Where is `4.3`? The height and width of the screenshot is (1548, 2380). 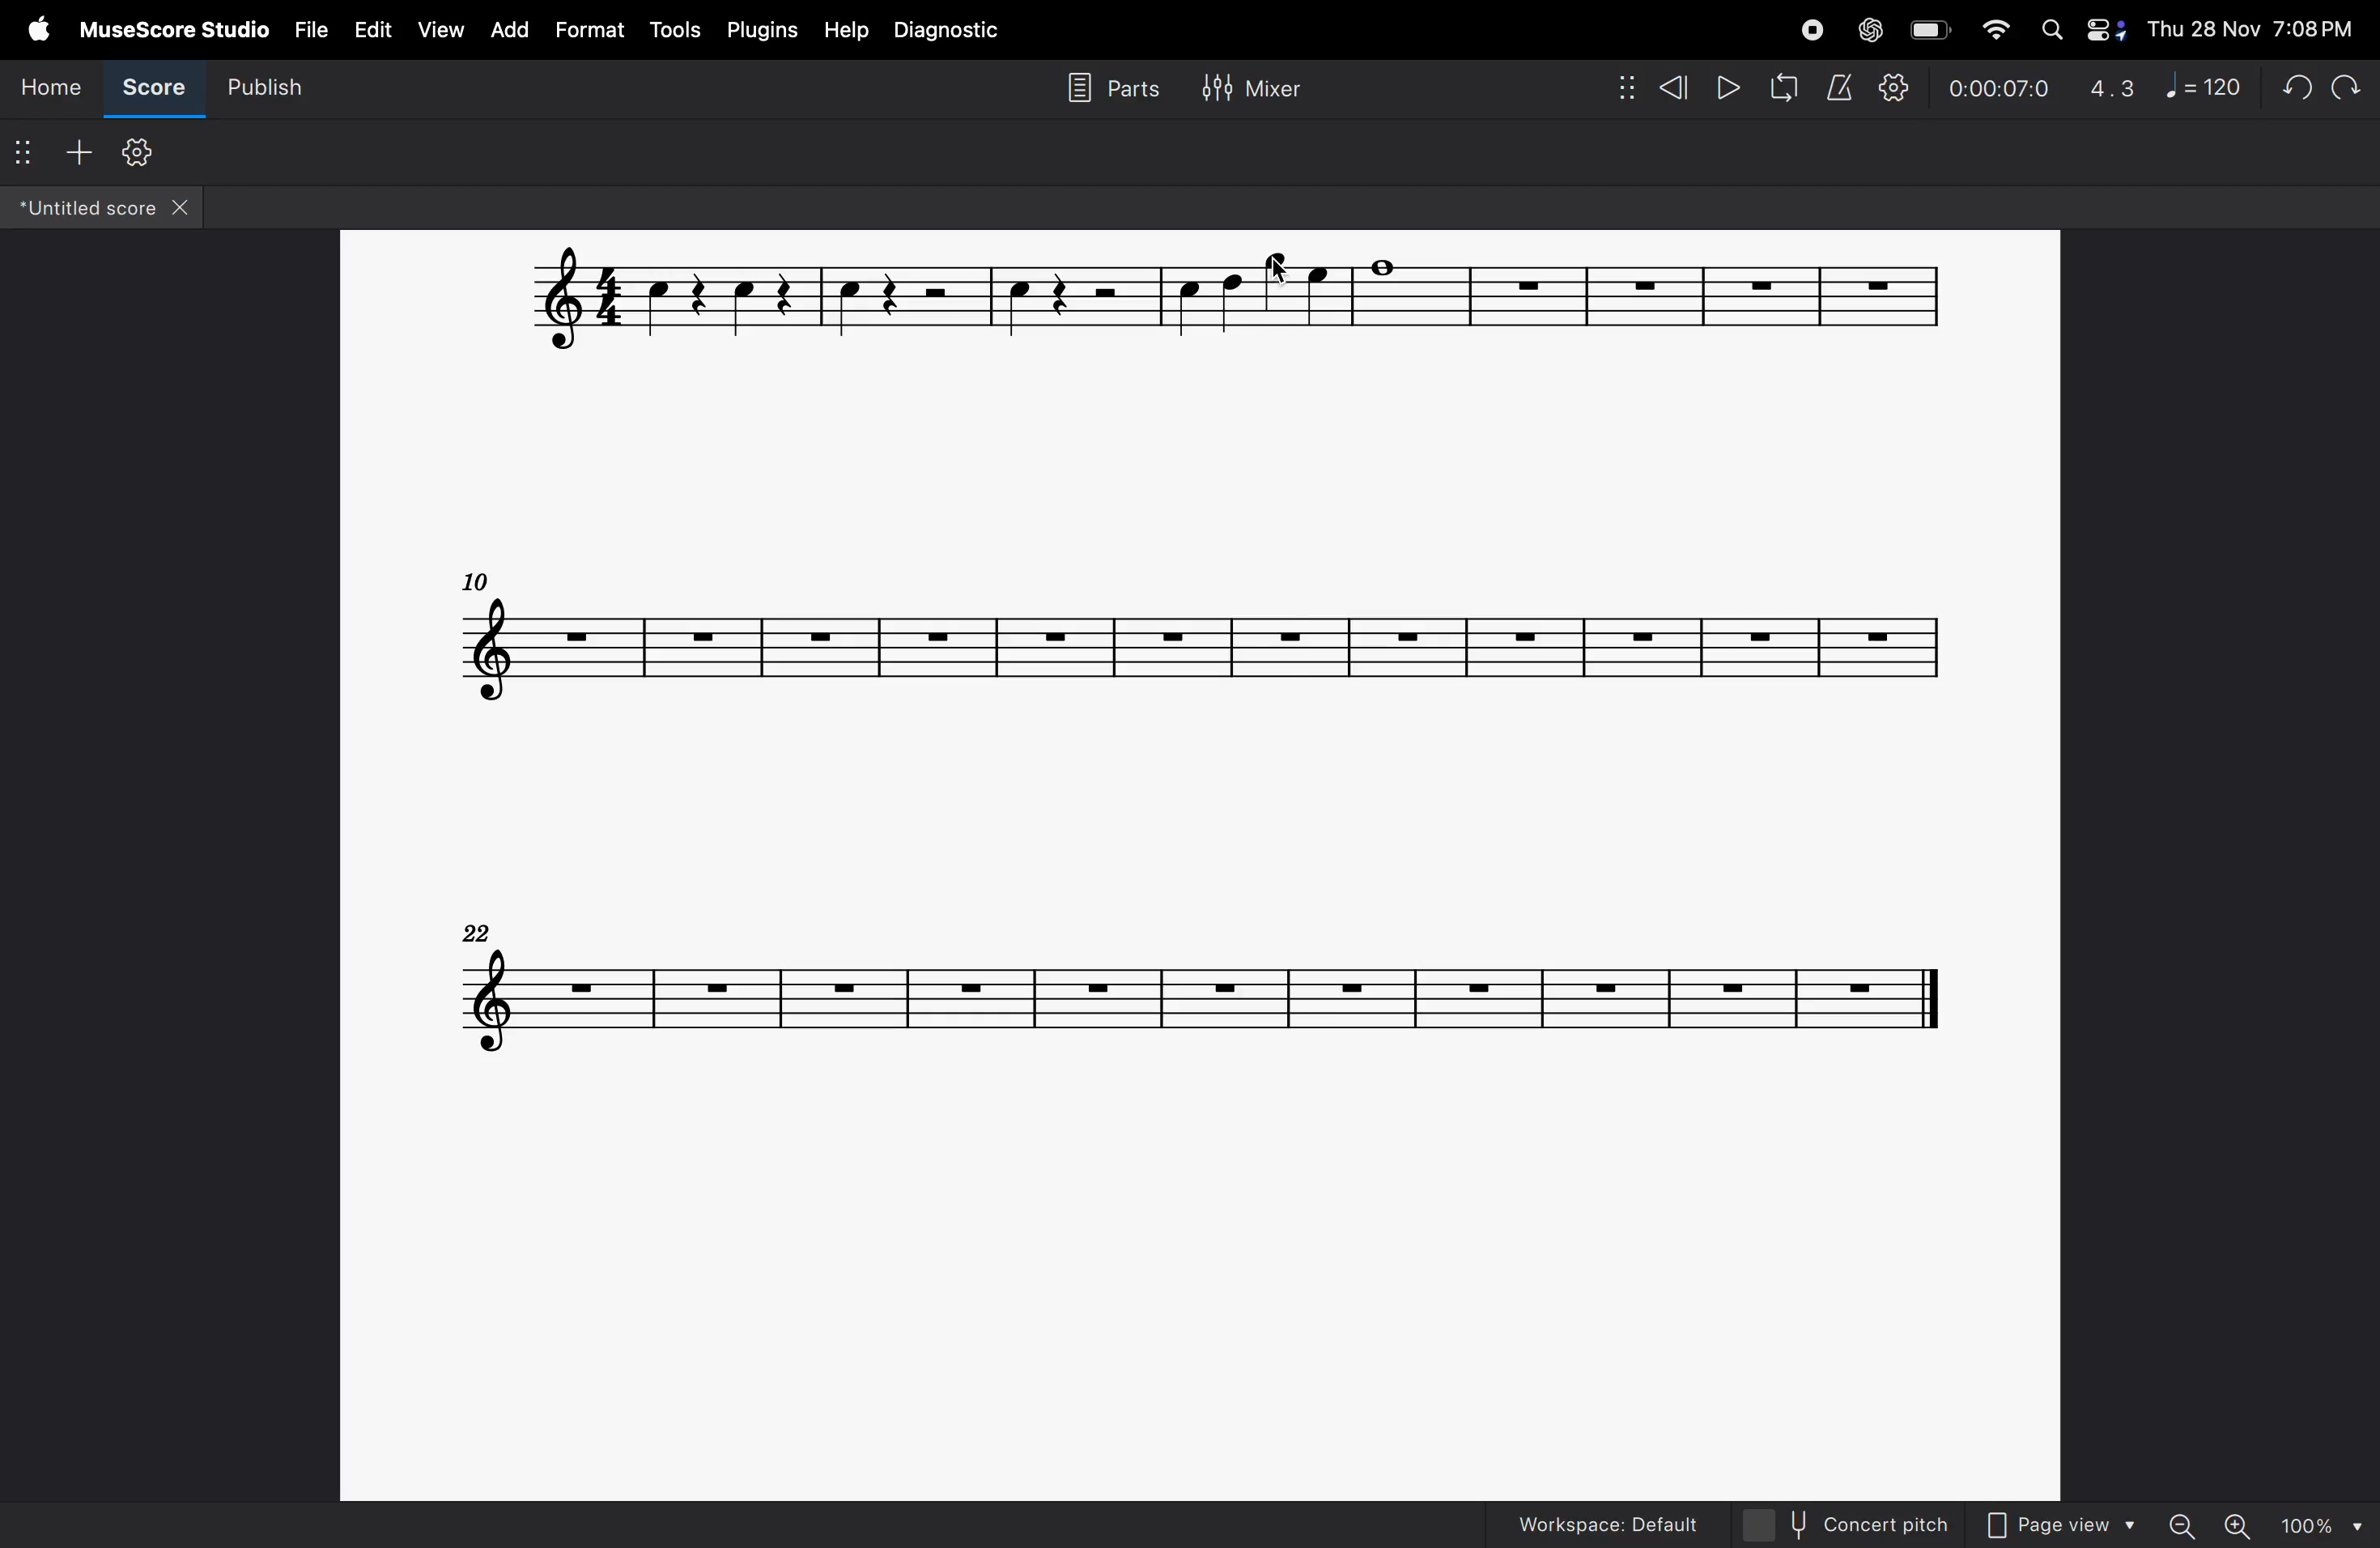
4.3 is located at coordinates (2114, 85).